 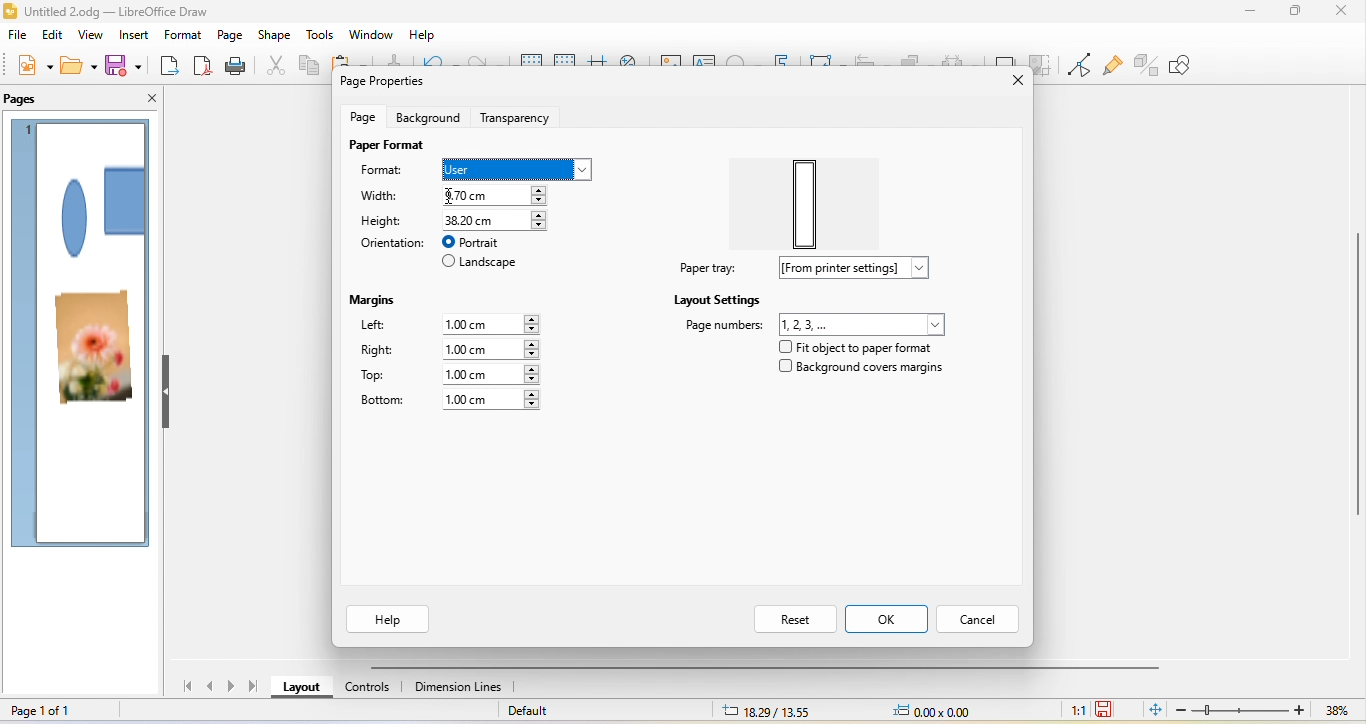 What do you see at coordinates (1042, 54) in the screenshot?
I see `crop image` at bounding box center [1042, 54].